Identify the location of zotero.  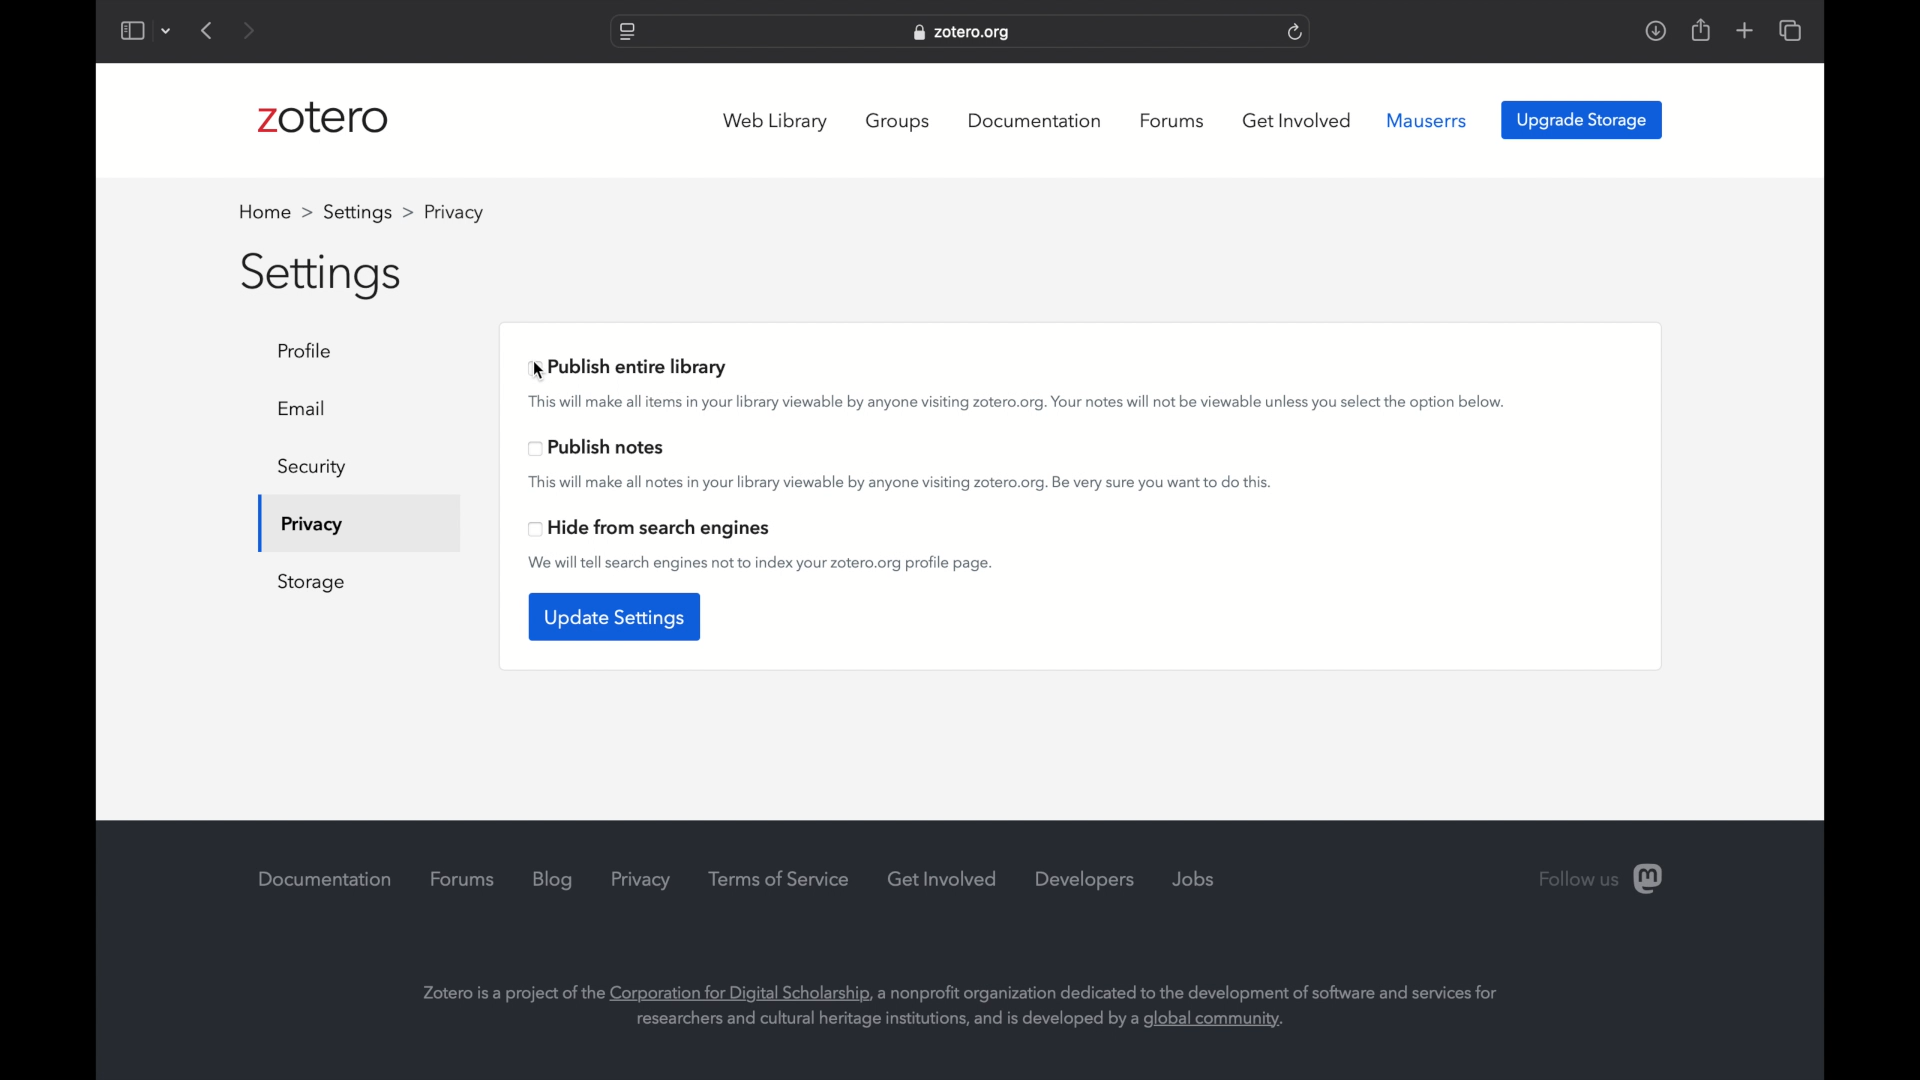
(323, 118).